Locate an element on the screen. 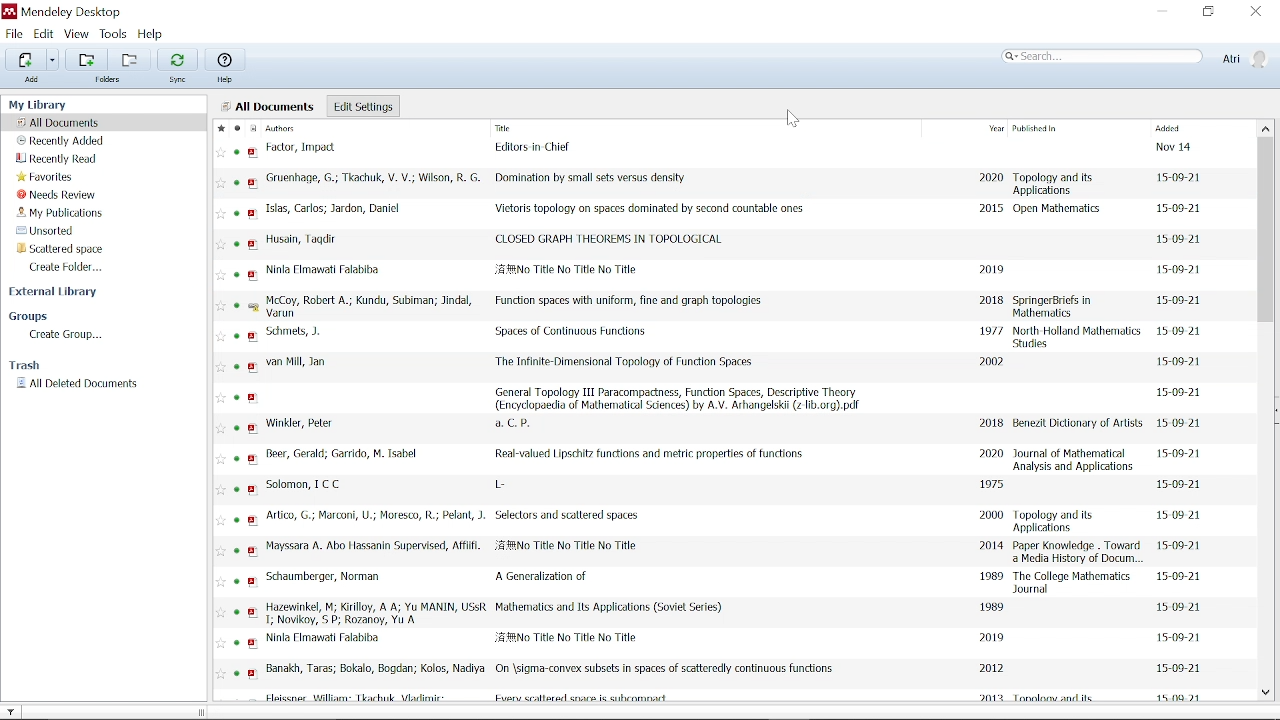 The width and height of the screenshot is (1280, 720). Tools is located at coordinates (115, 35).